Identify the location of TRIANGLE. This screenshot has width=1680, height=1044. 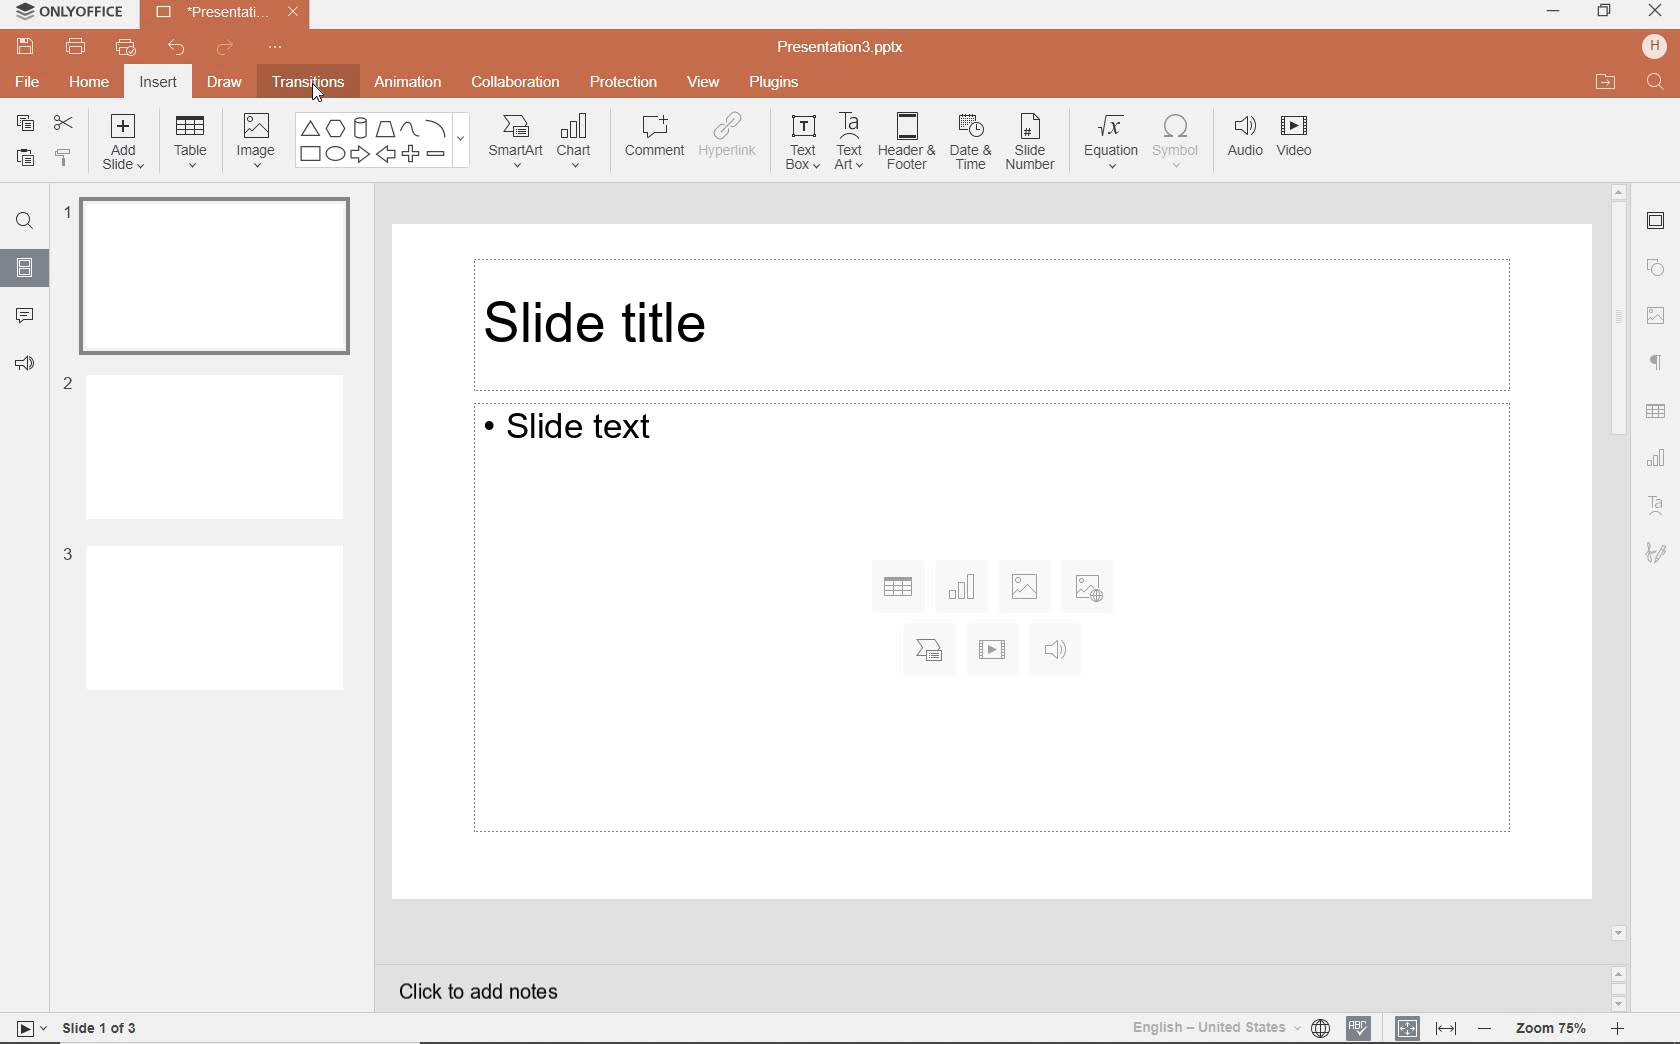
(307, 127).